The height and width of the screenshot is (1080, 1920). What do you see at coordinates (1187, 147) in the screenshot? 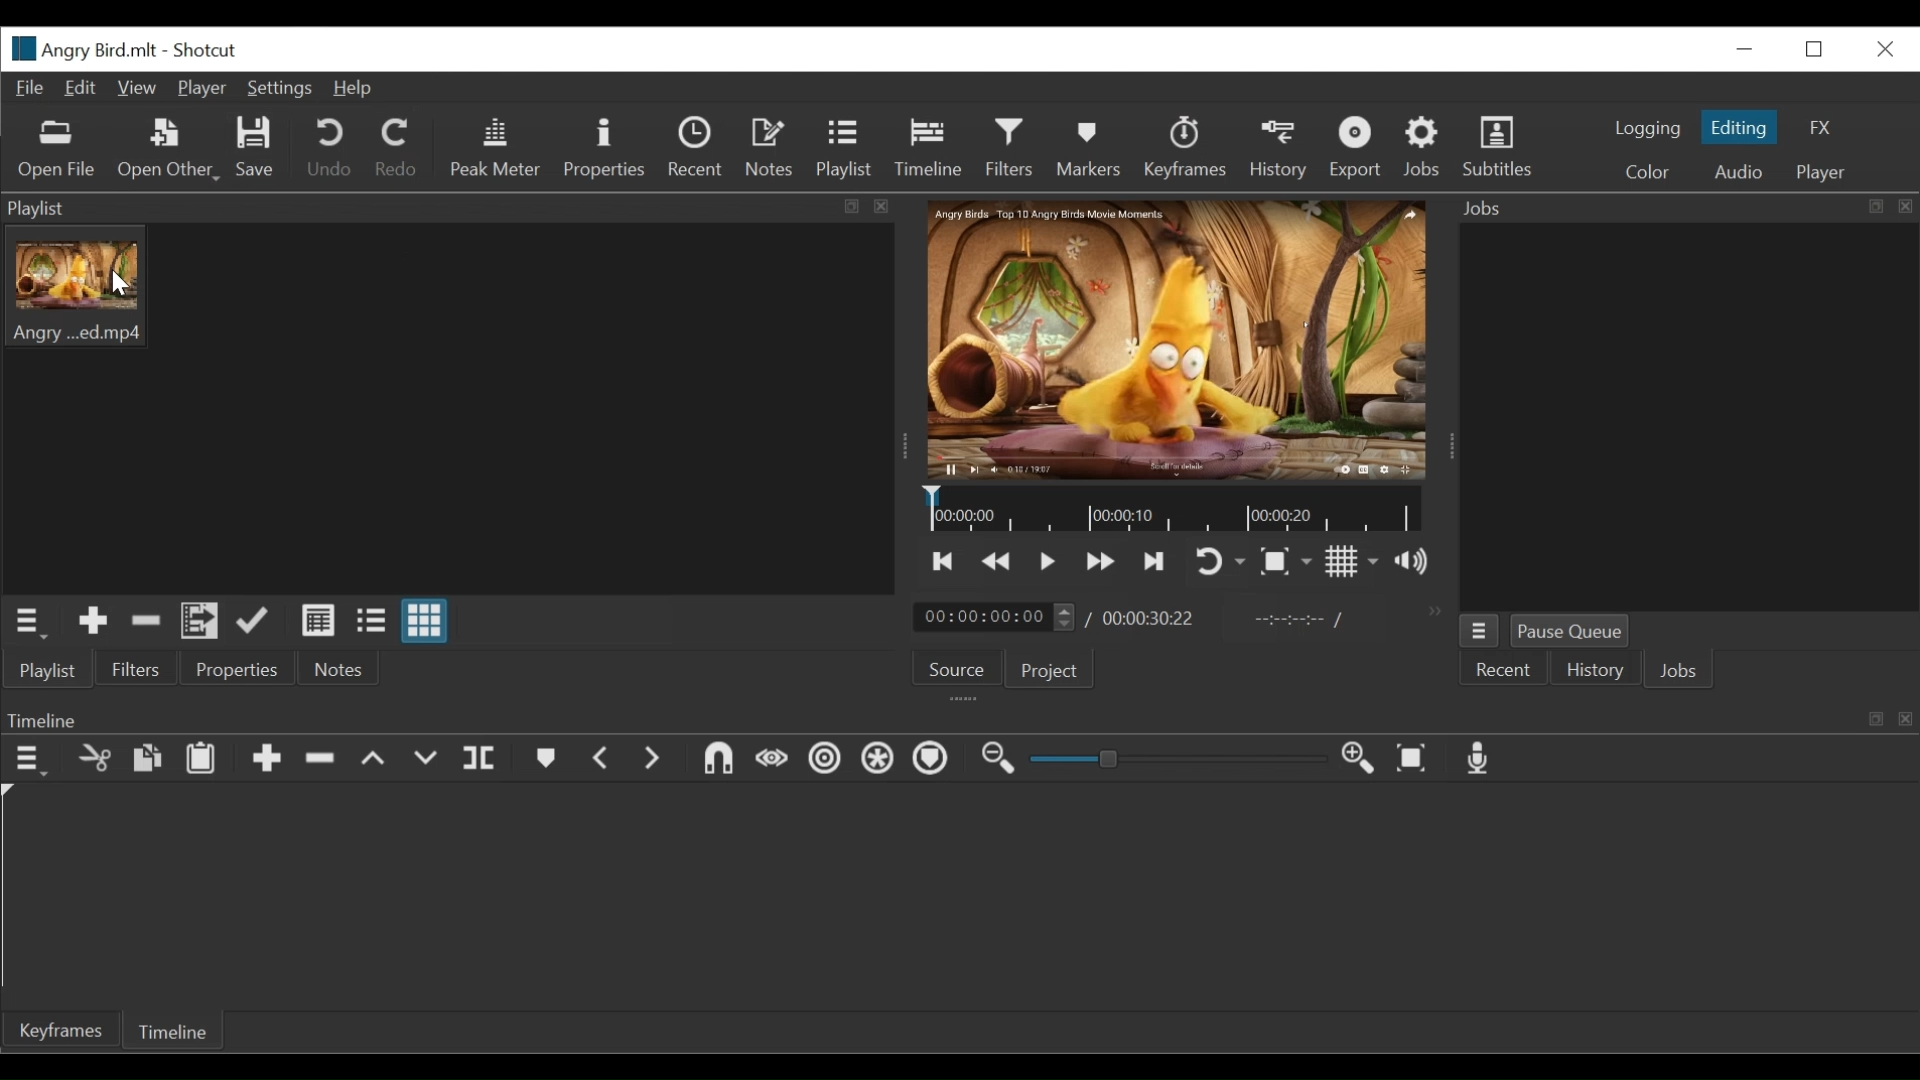
I see `Keyframes` at bounding box center [1187, 147].